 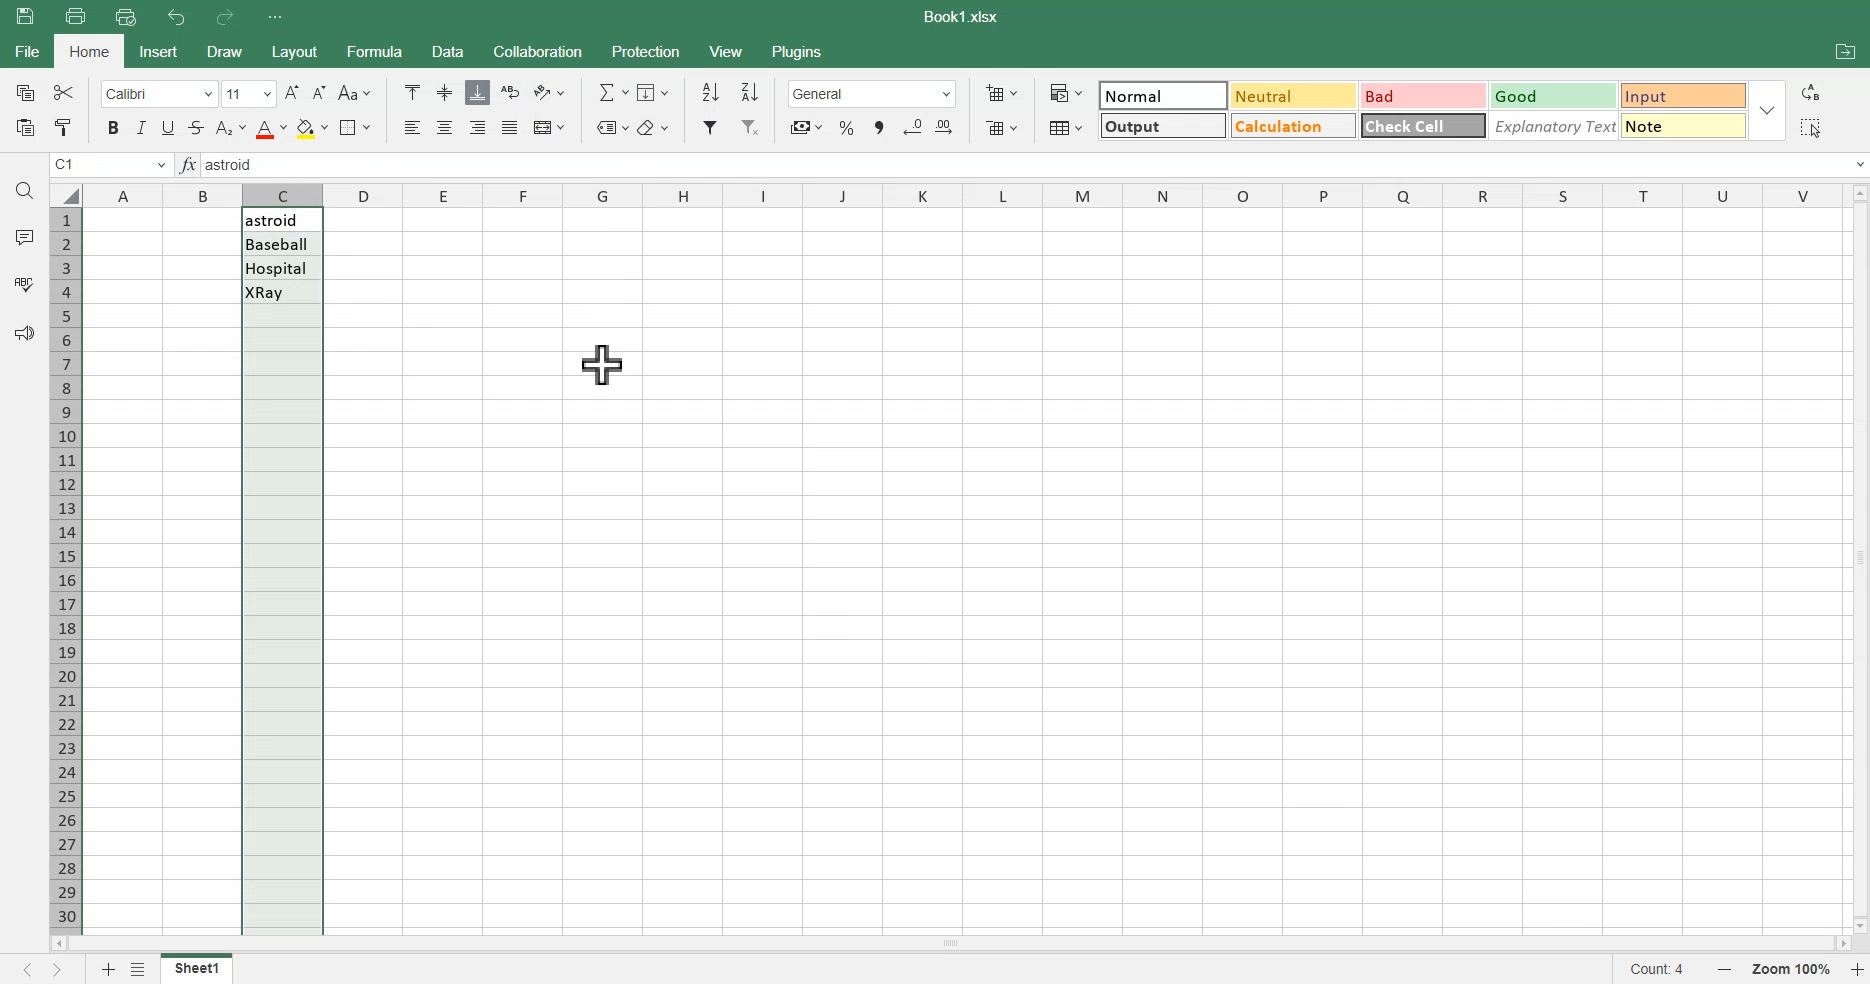 What do you see at coordinates (274, 17) in the screenshot?
I see `Customize Toolbar` at bounding box center [274, 17].